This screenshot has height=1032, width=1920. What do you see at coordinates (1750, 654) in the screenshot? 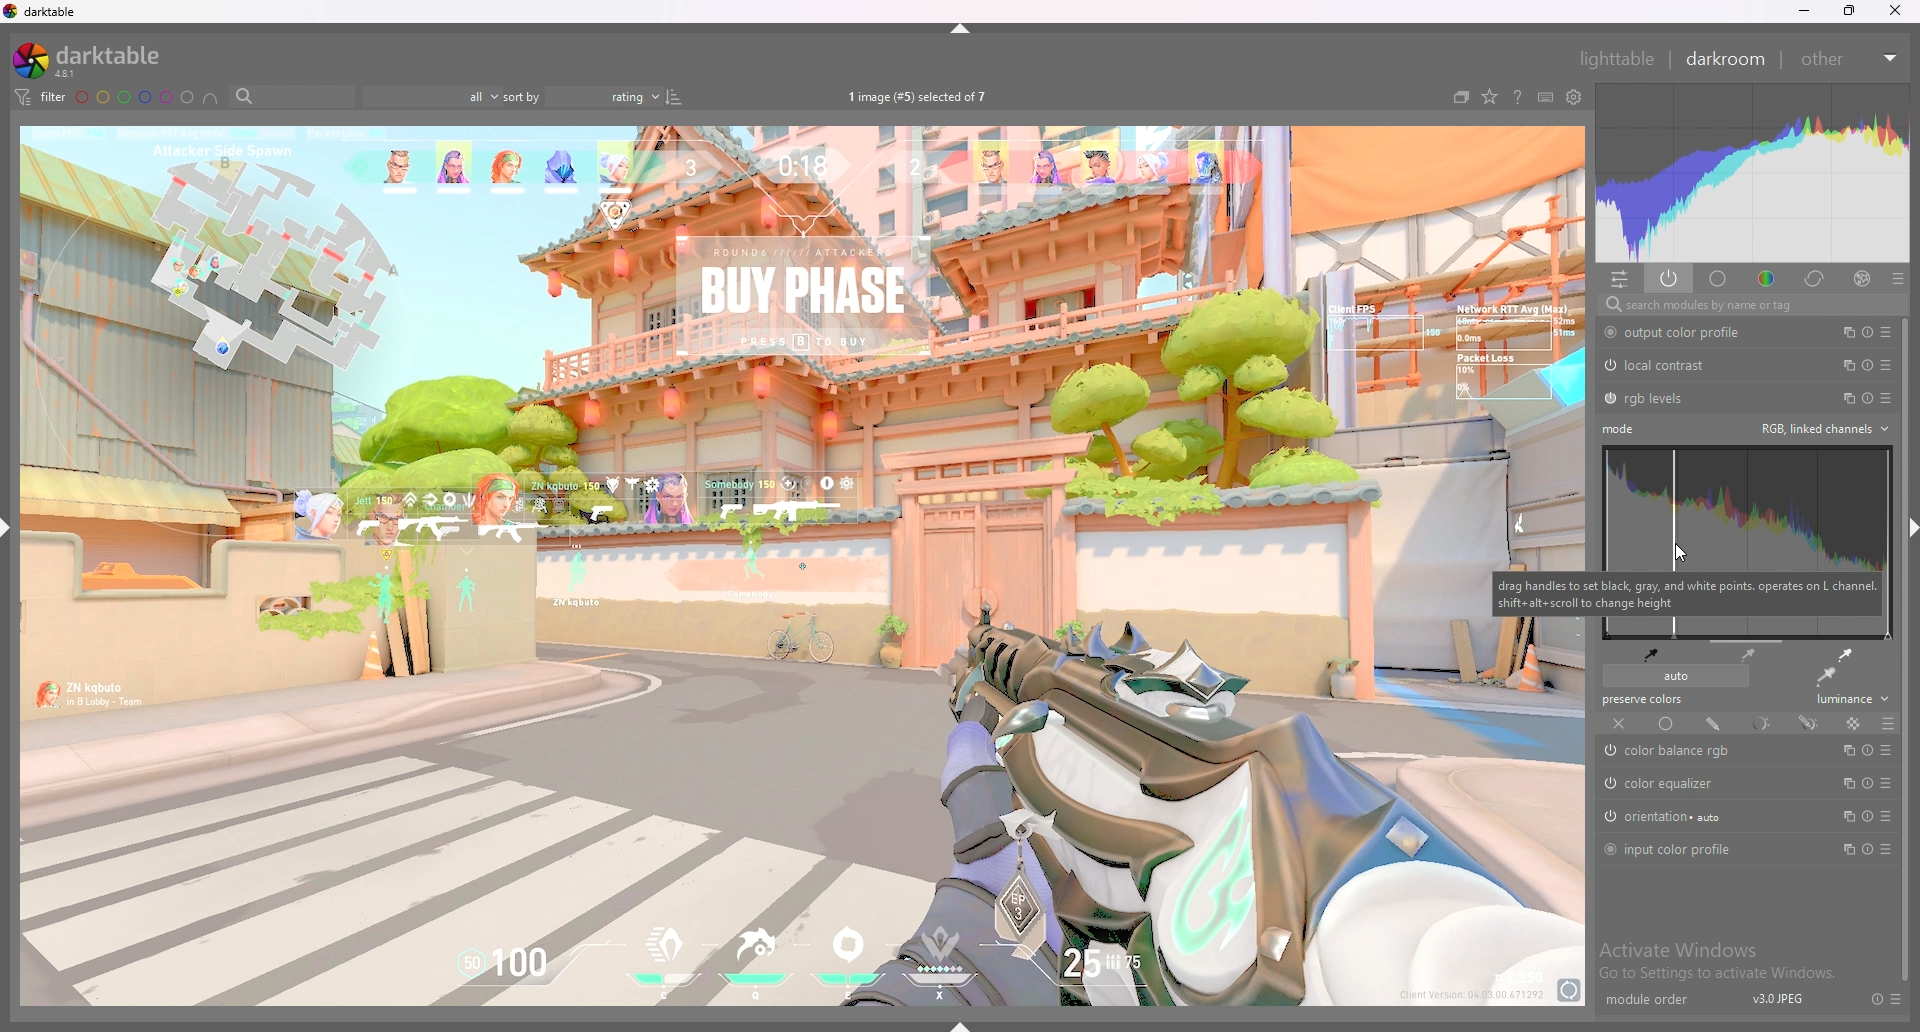
I see `medium gray points` at bounding box center [1750, 654].